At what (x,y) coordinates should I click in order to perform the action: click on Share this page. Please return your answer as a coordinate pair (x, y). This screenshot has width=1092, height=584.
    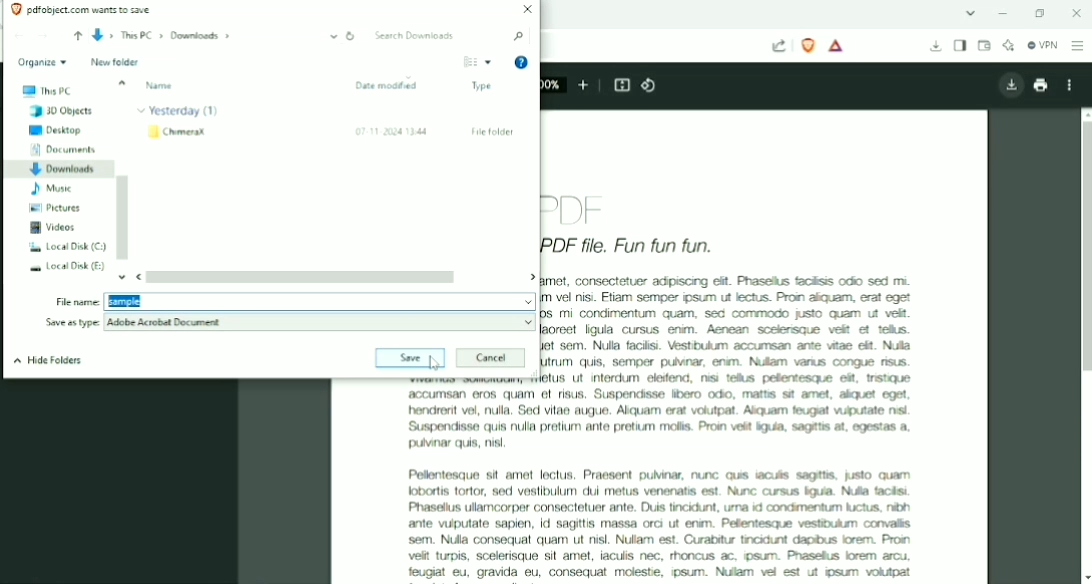
    Looking at the image, I should click on (779, 46).